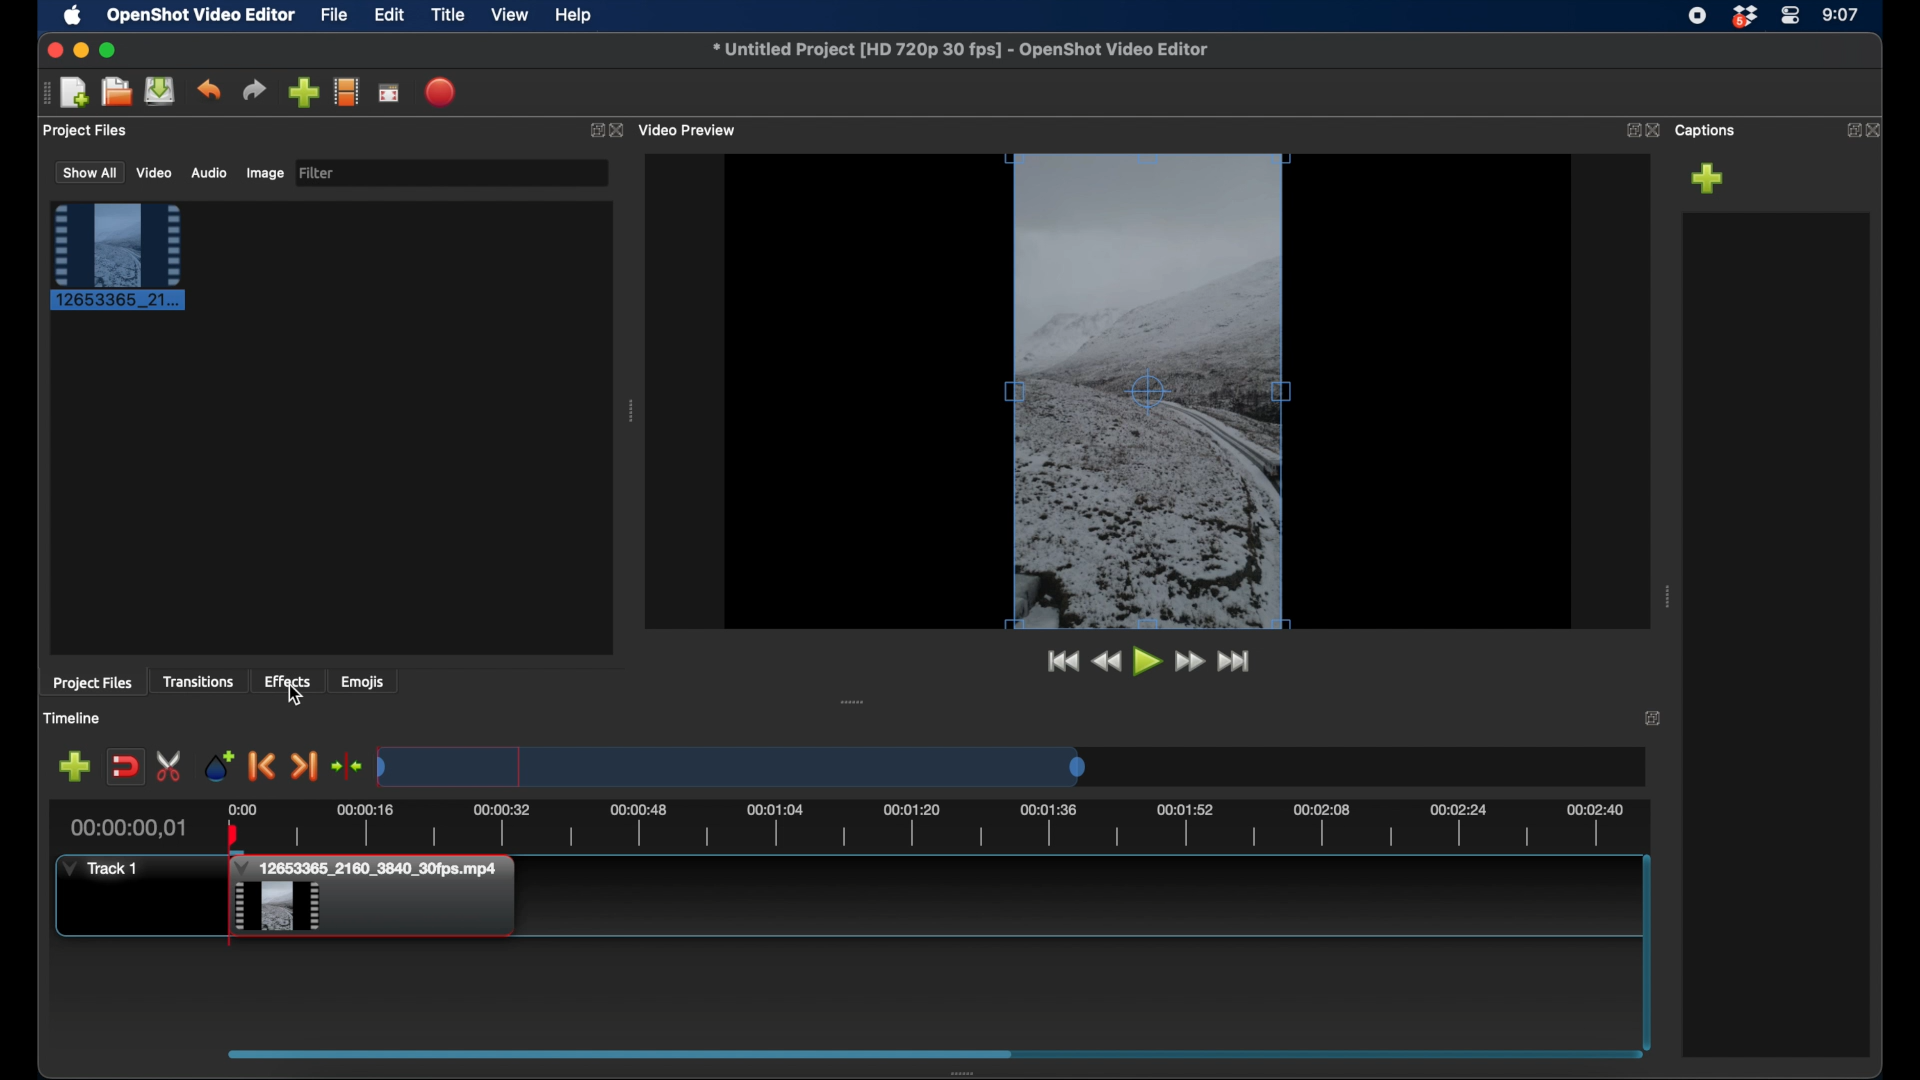  Describe the element at coordinates (1629, 131) in the screenshot. I see `expand` at that location.